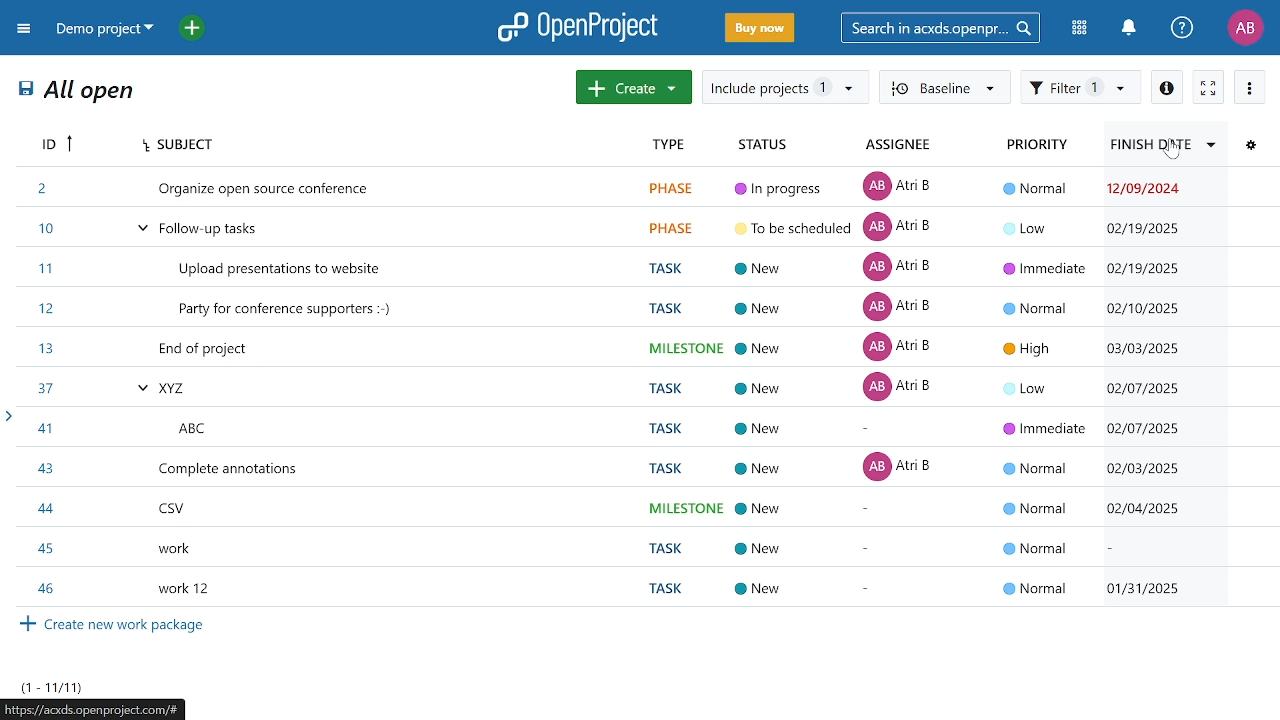 This screenshot has width=1280, height=720. I want to click on priority, so click(1042, 143).